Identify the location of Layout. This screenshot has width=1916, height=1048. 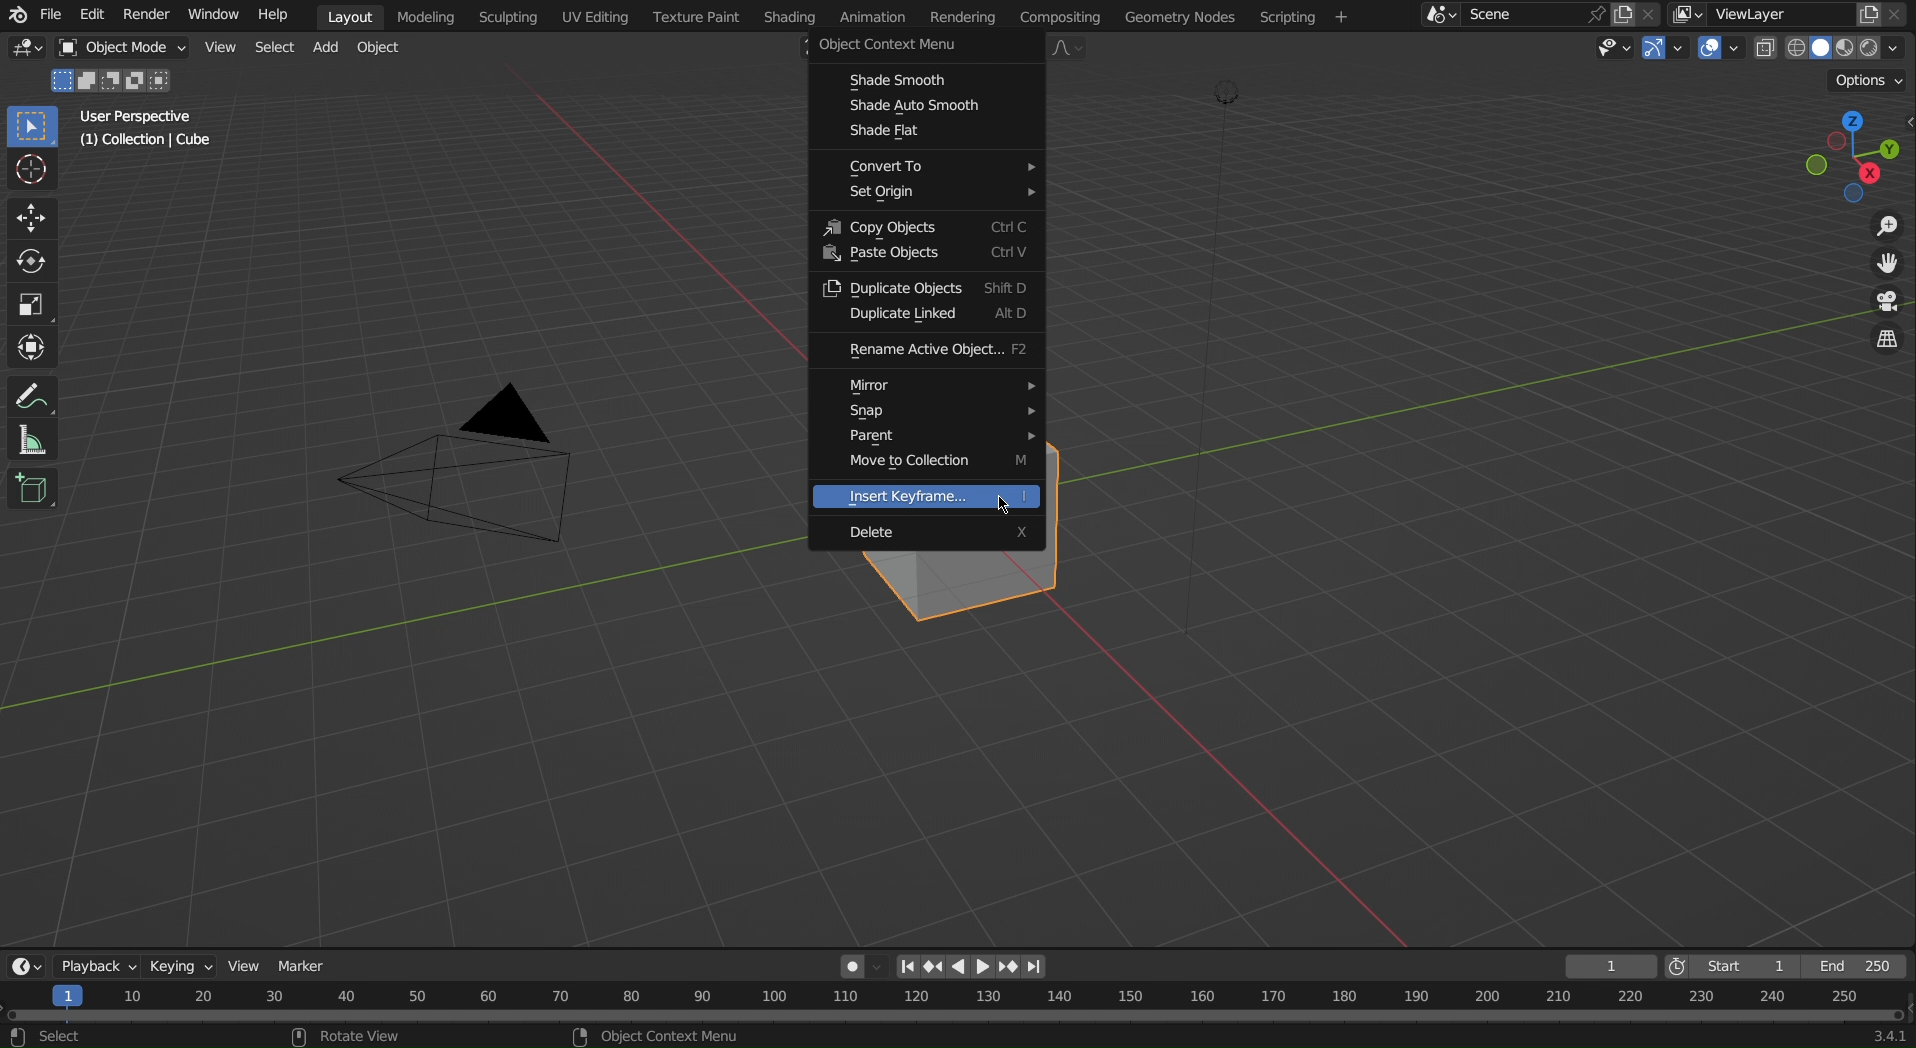
(345, 14).